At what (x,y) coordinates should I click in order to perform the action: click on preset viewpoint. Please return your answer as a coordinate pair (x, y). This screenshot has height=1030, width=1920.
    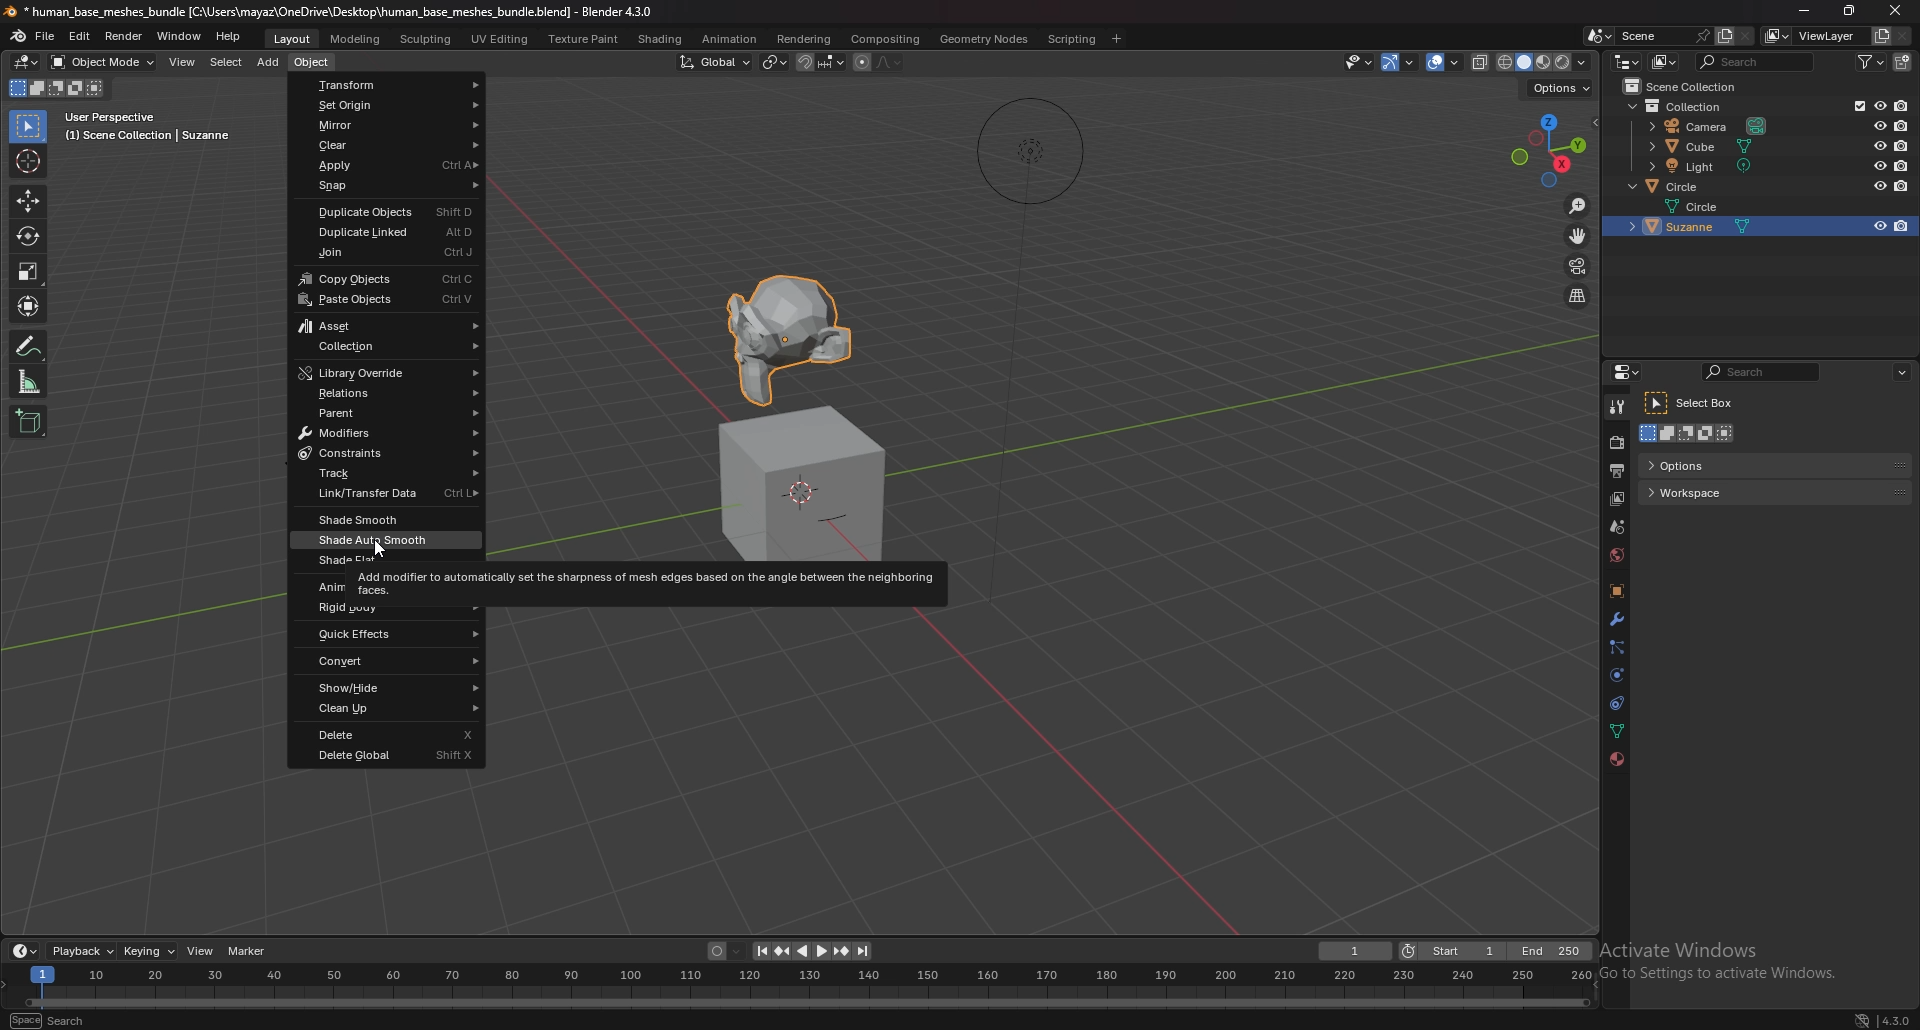
    Looking at the image, I should click on (1552, 150).